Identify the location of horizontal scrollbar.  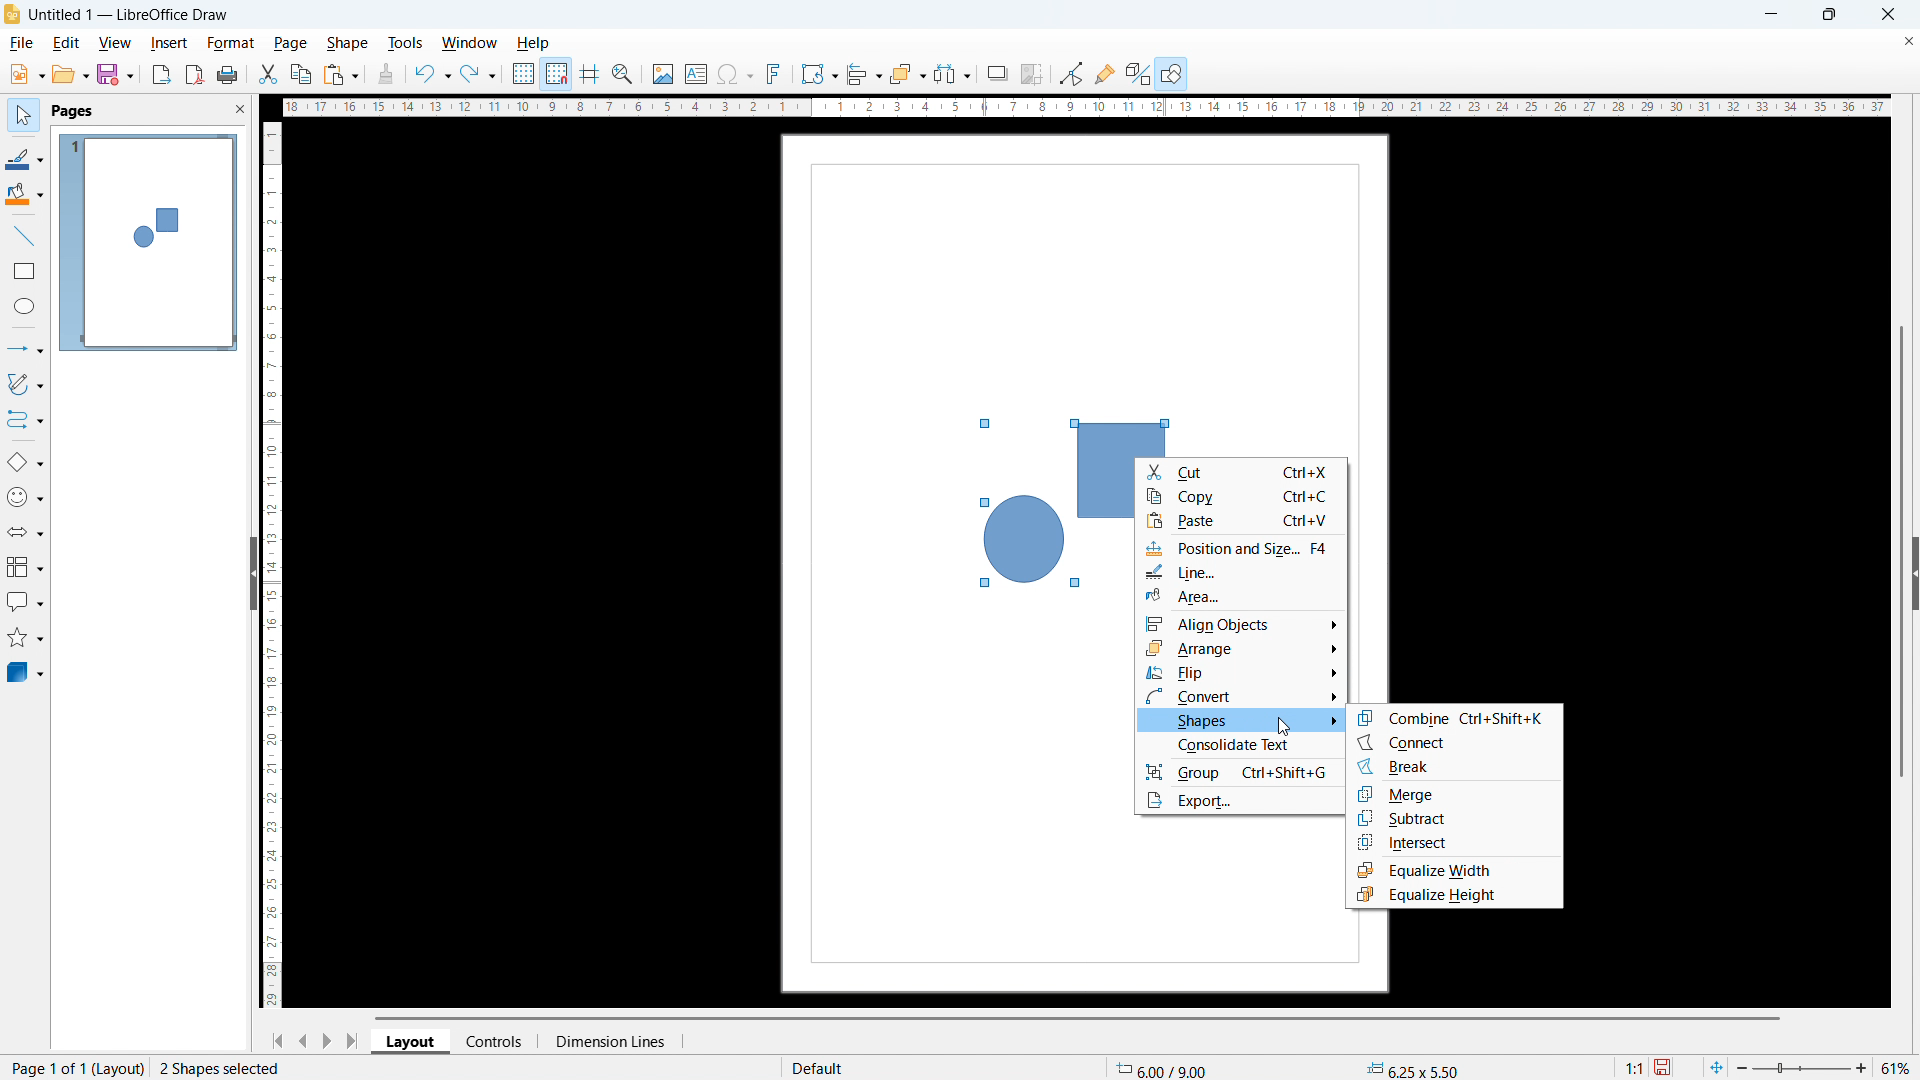
(1072, 1018).